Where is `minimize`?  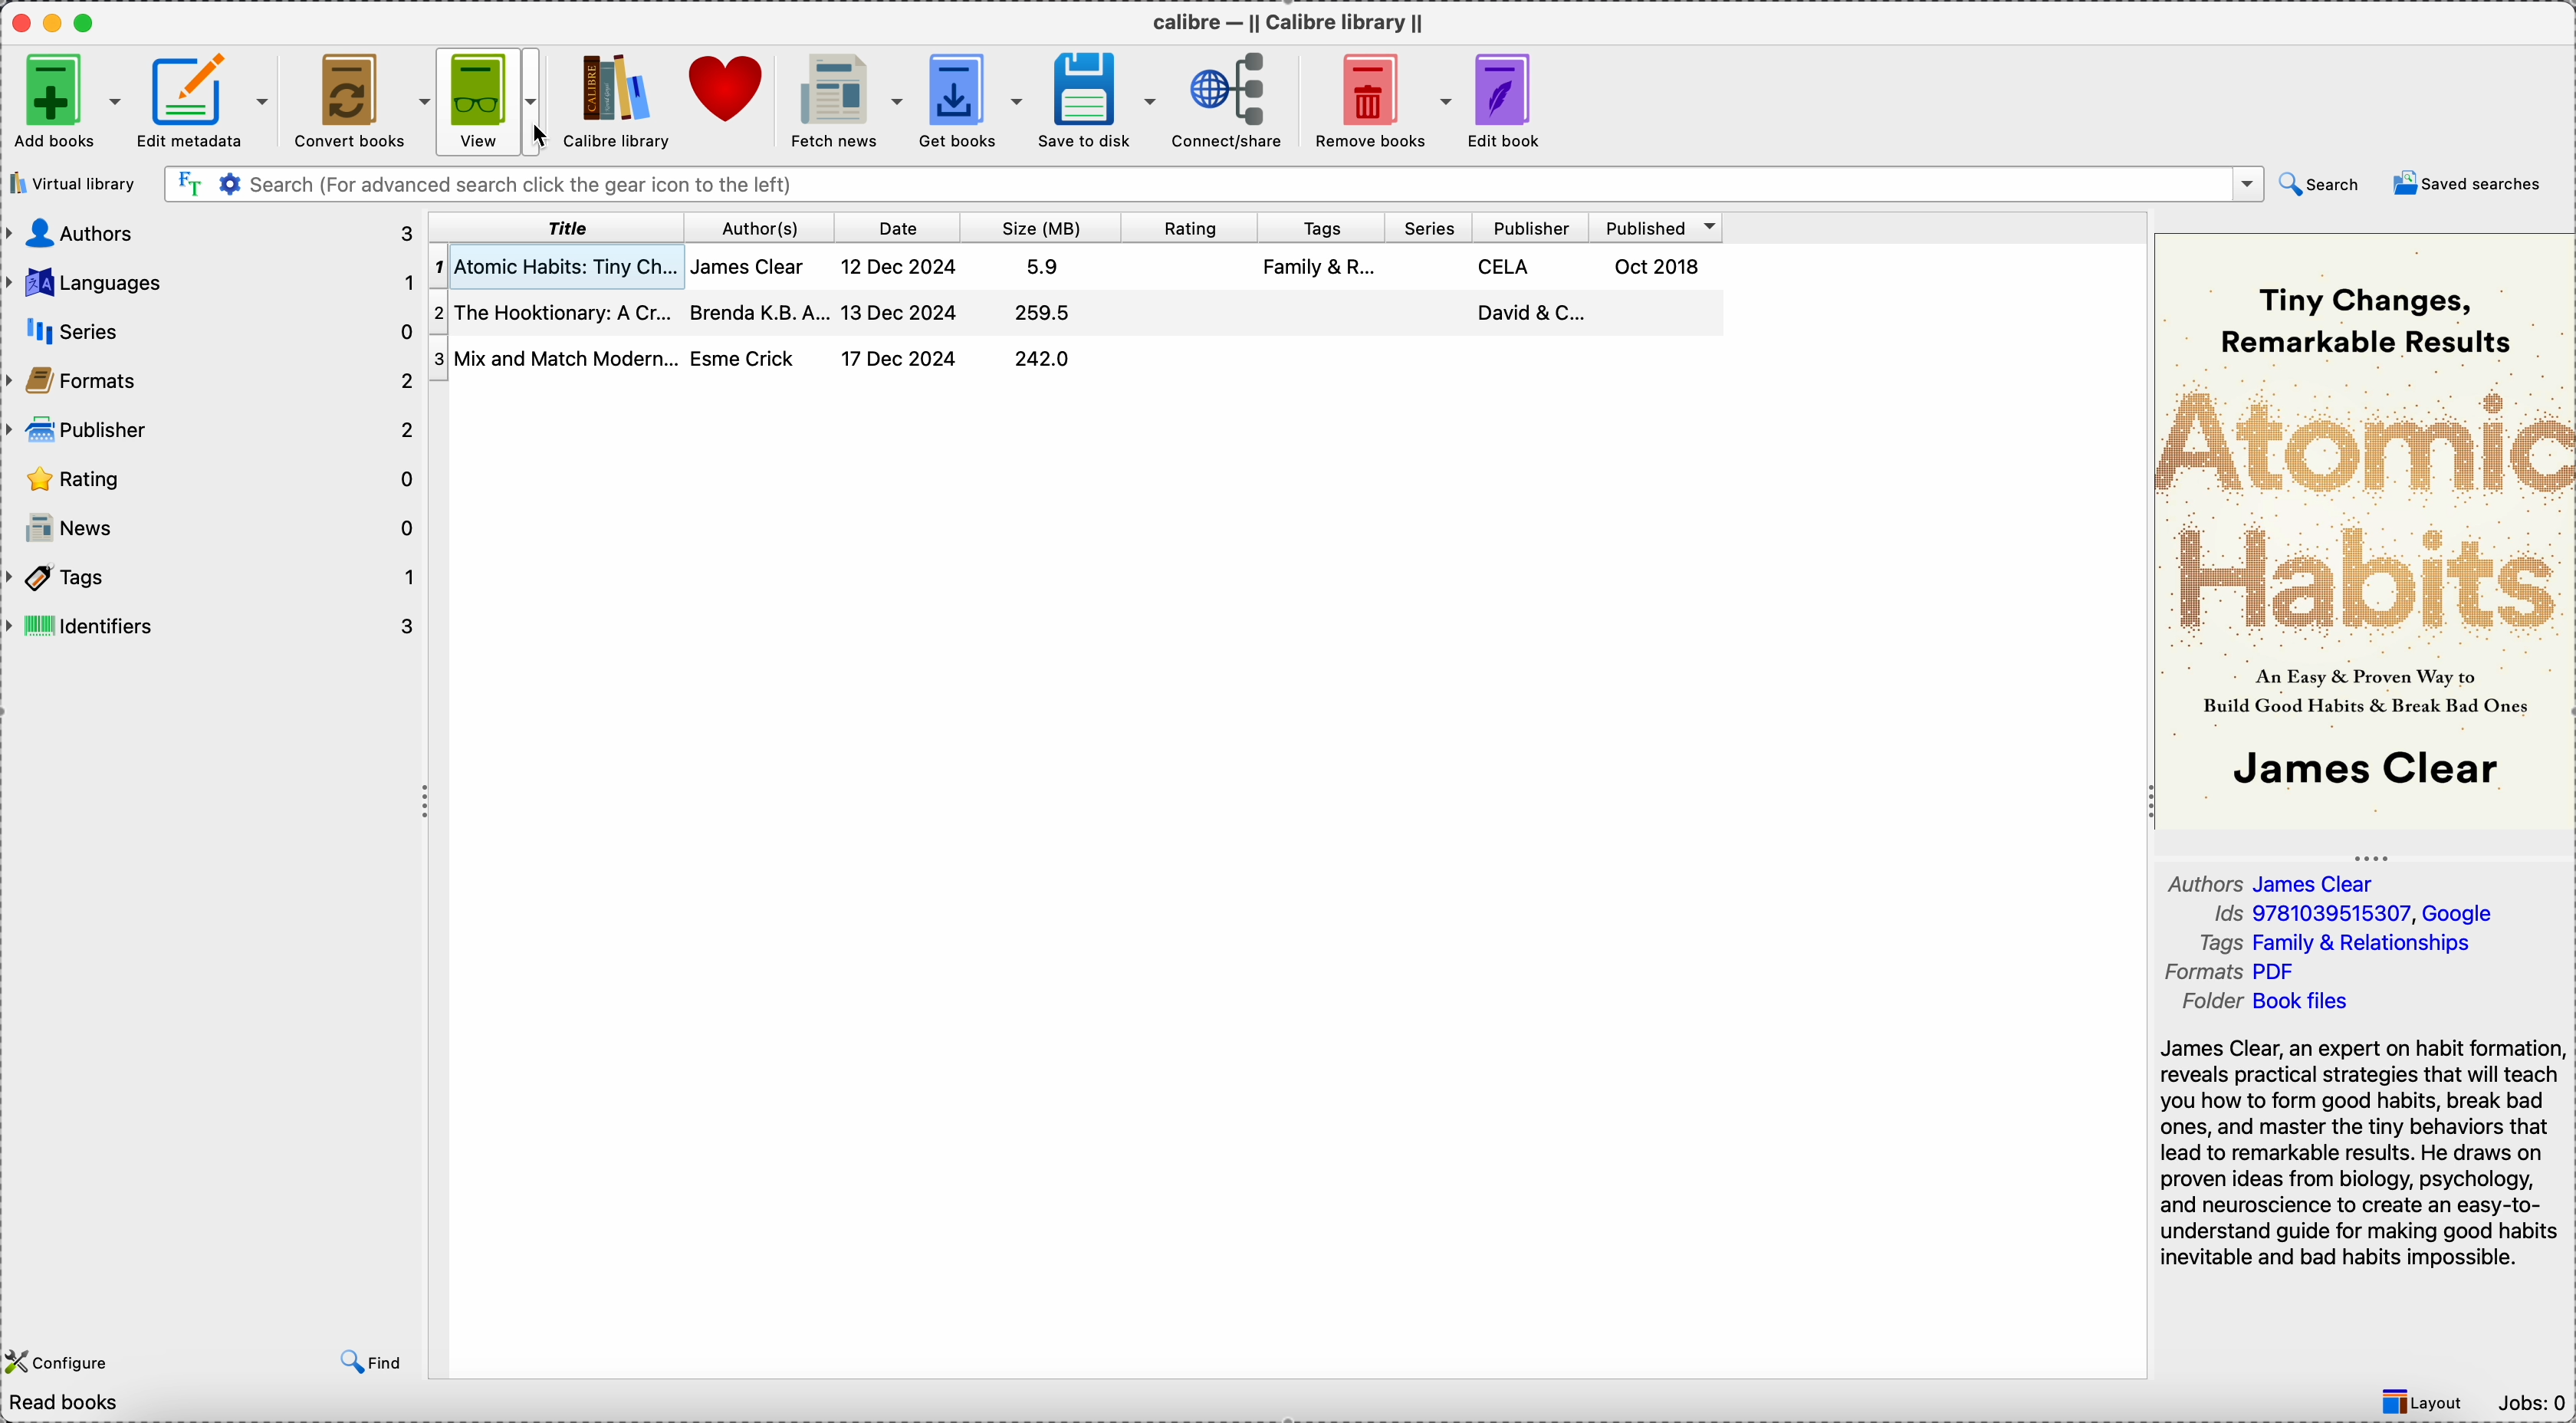
minimize is located at coordinates (56, 21).